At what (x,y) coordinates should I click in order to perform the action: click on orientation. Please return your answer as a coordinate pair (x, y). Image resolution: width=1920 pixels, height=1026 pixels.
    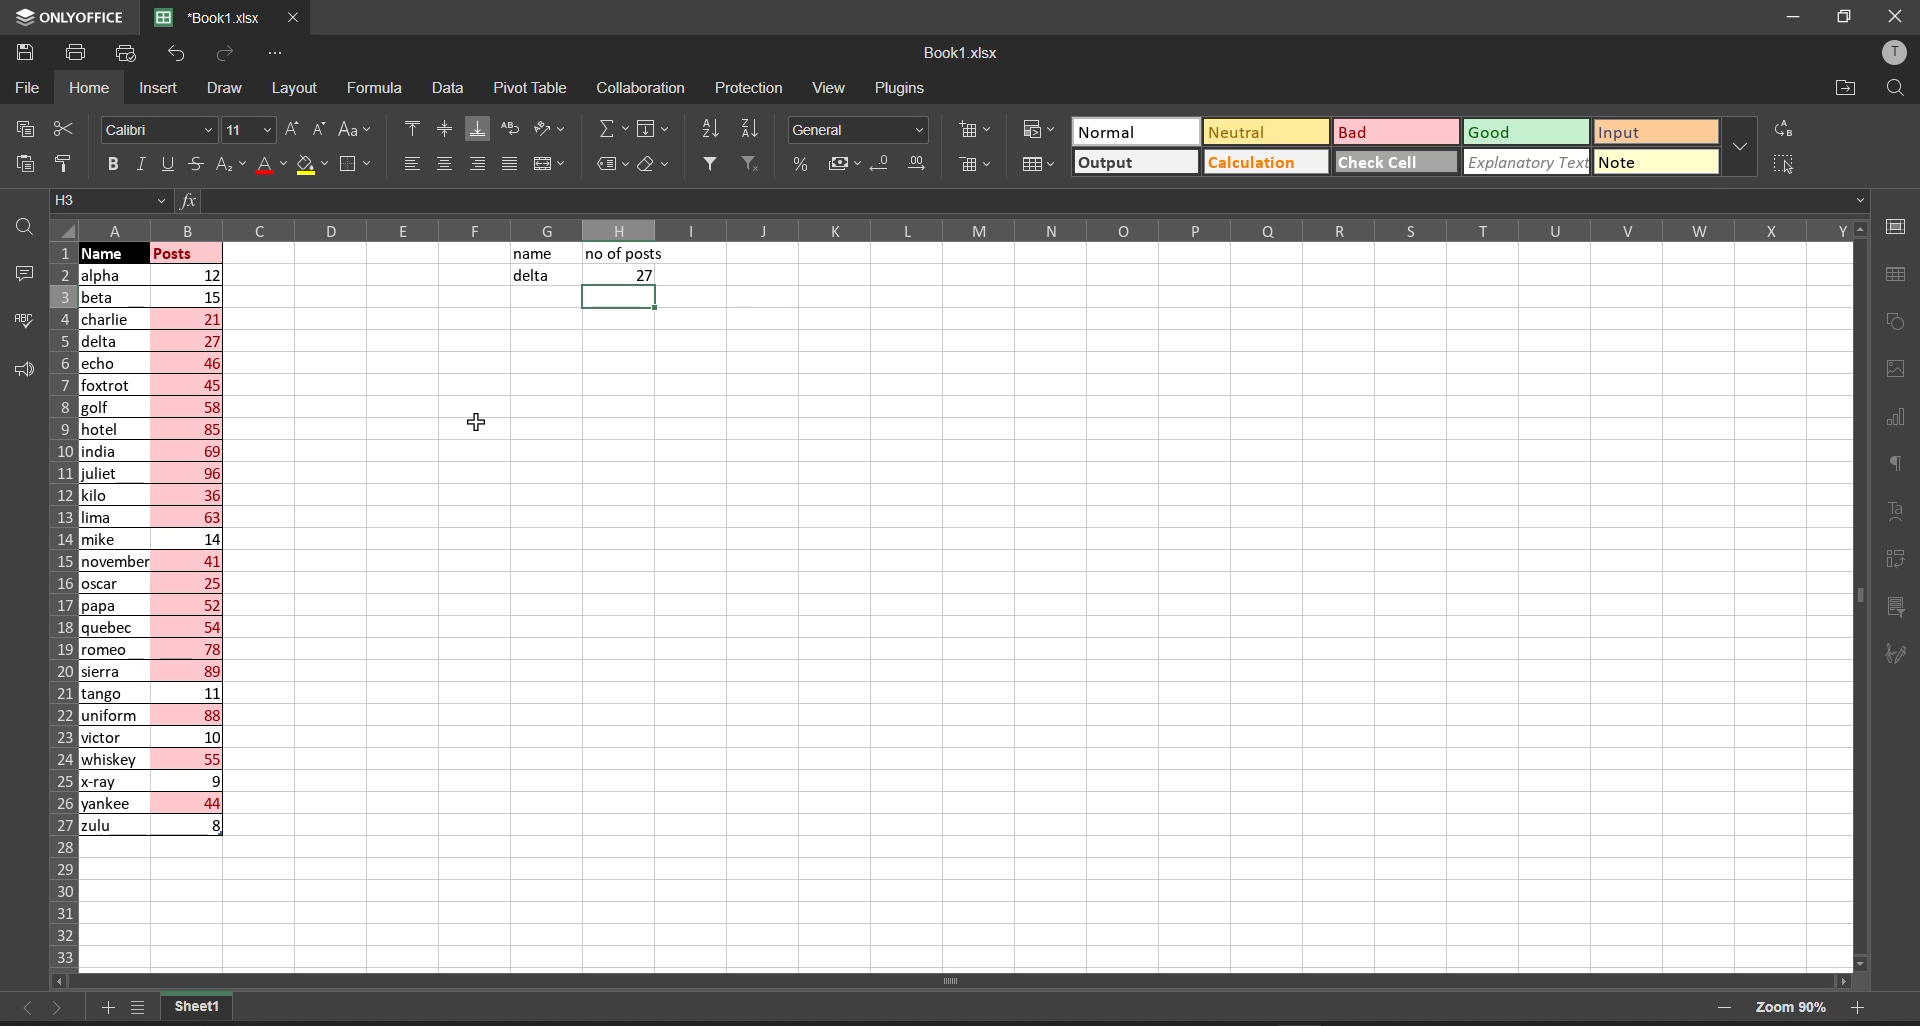
    Looking at the image, I should click on (554, 129).